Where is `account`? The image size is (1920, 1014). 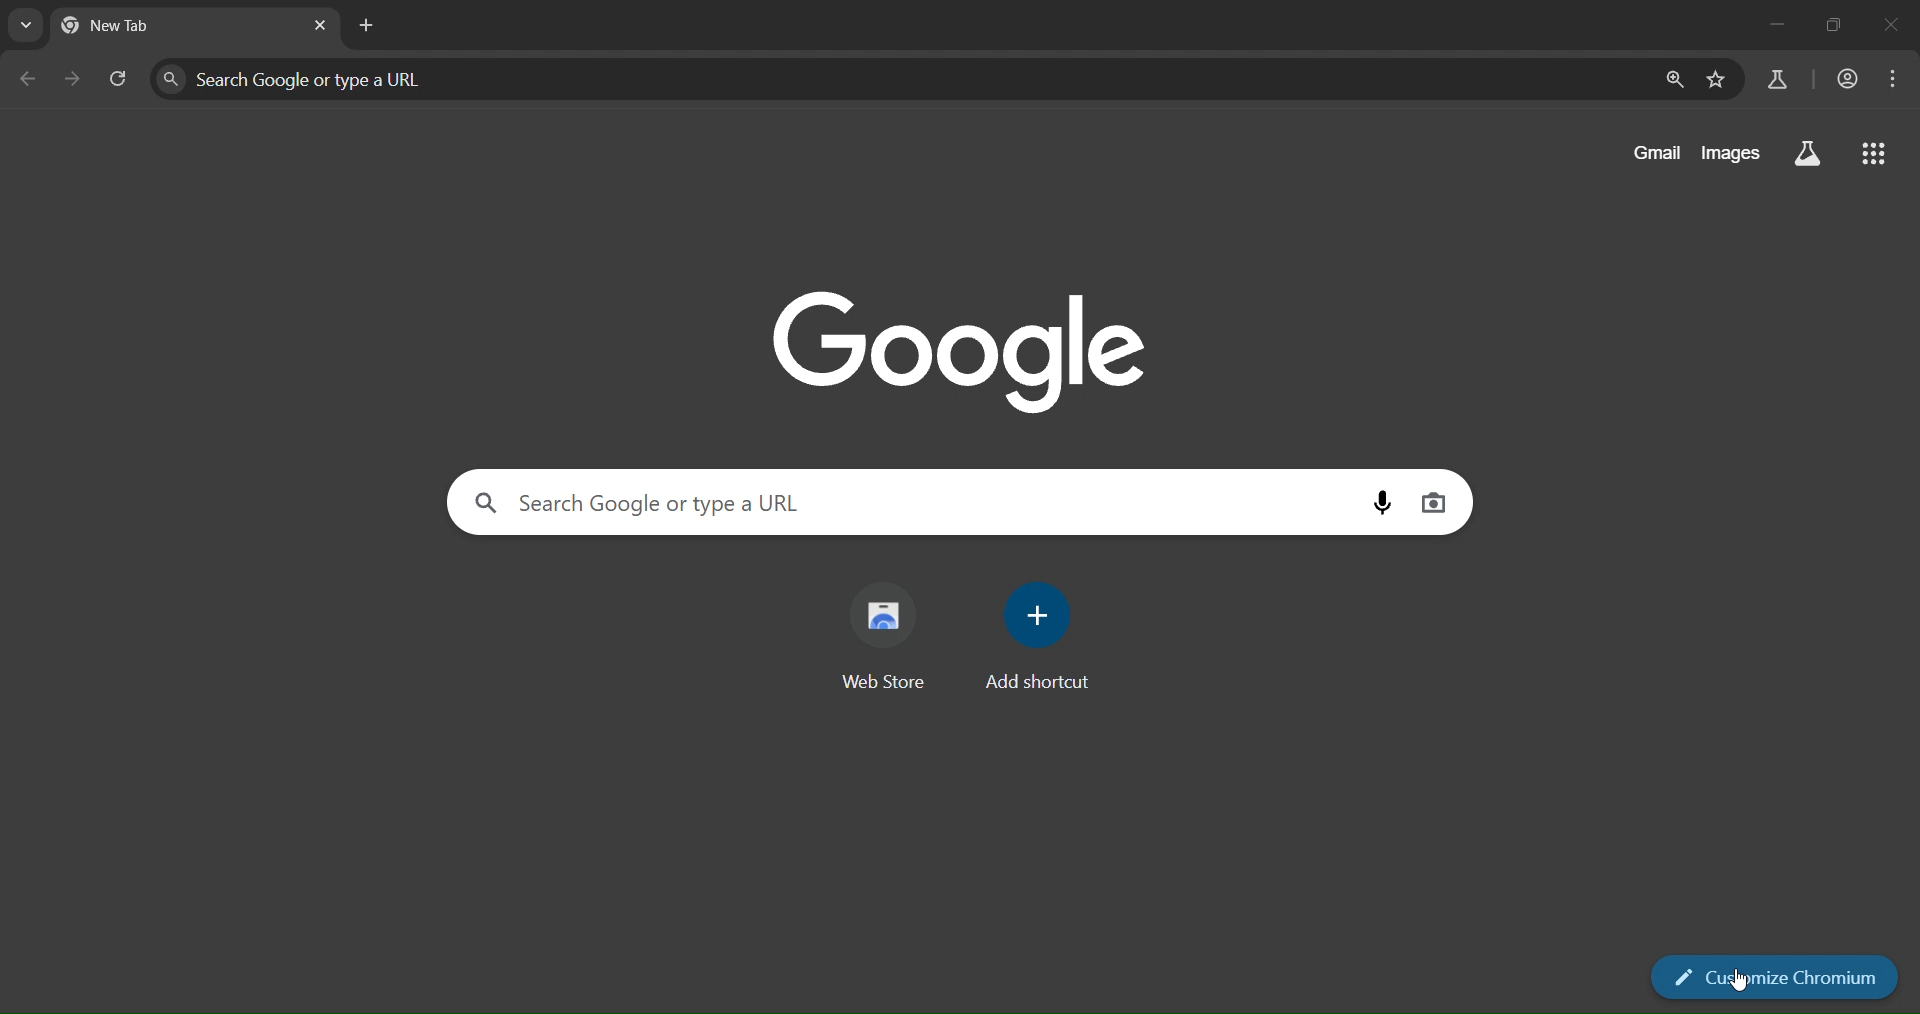 account is located at coordinates (1848, 77).